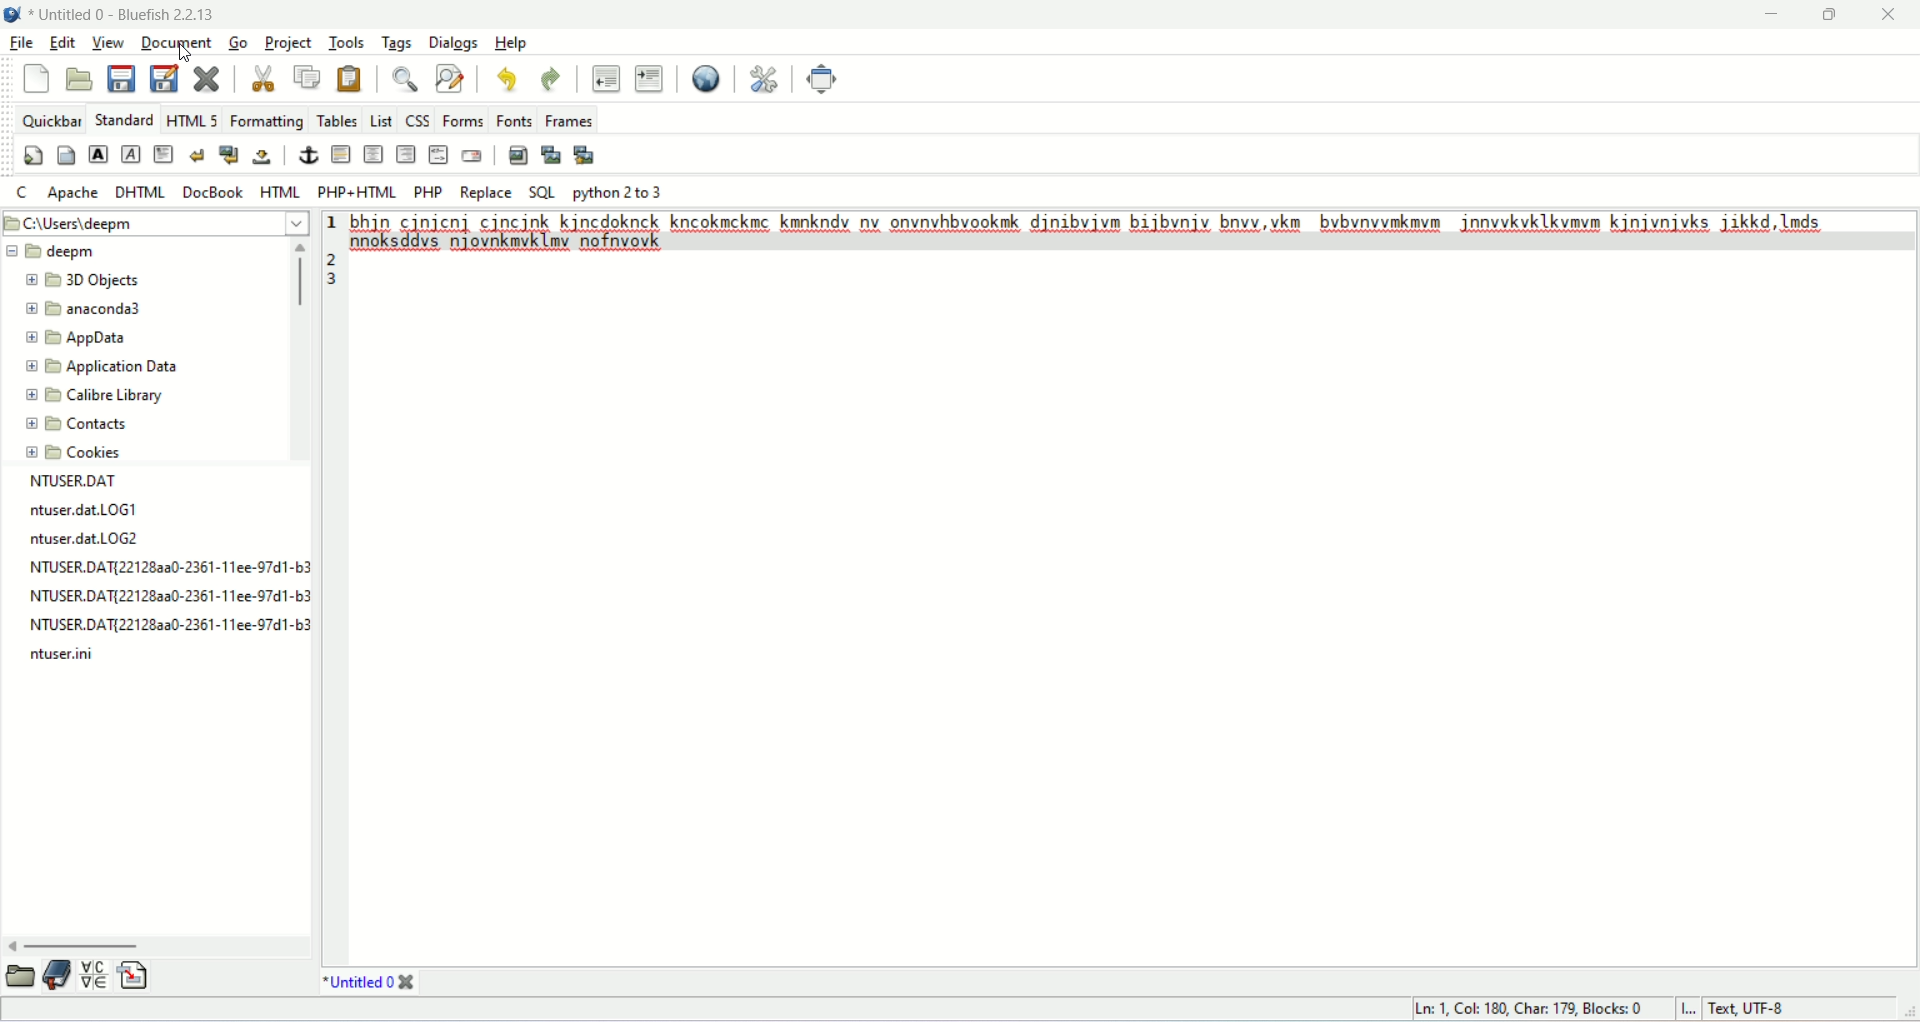  I want to click on email, so click(473, 156).